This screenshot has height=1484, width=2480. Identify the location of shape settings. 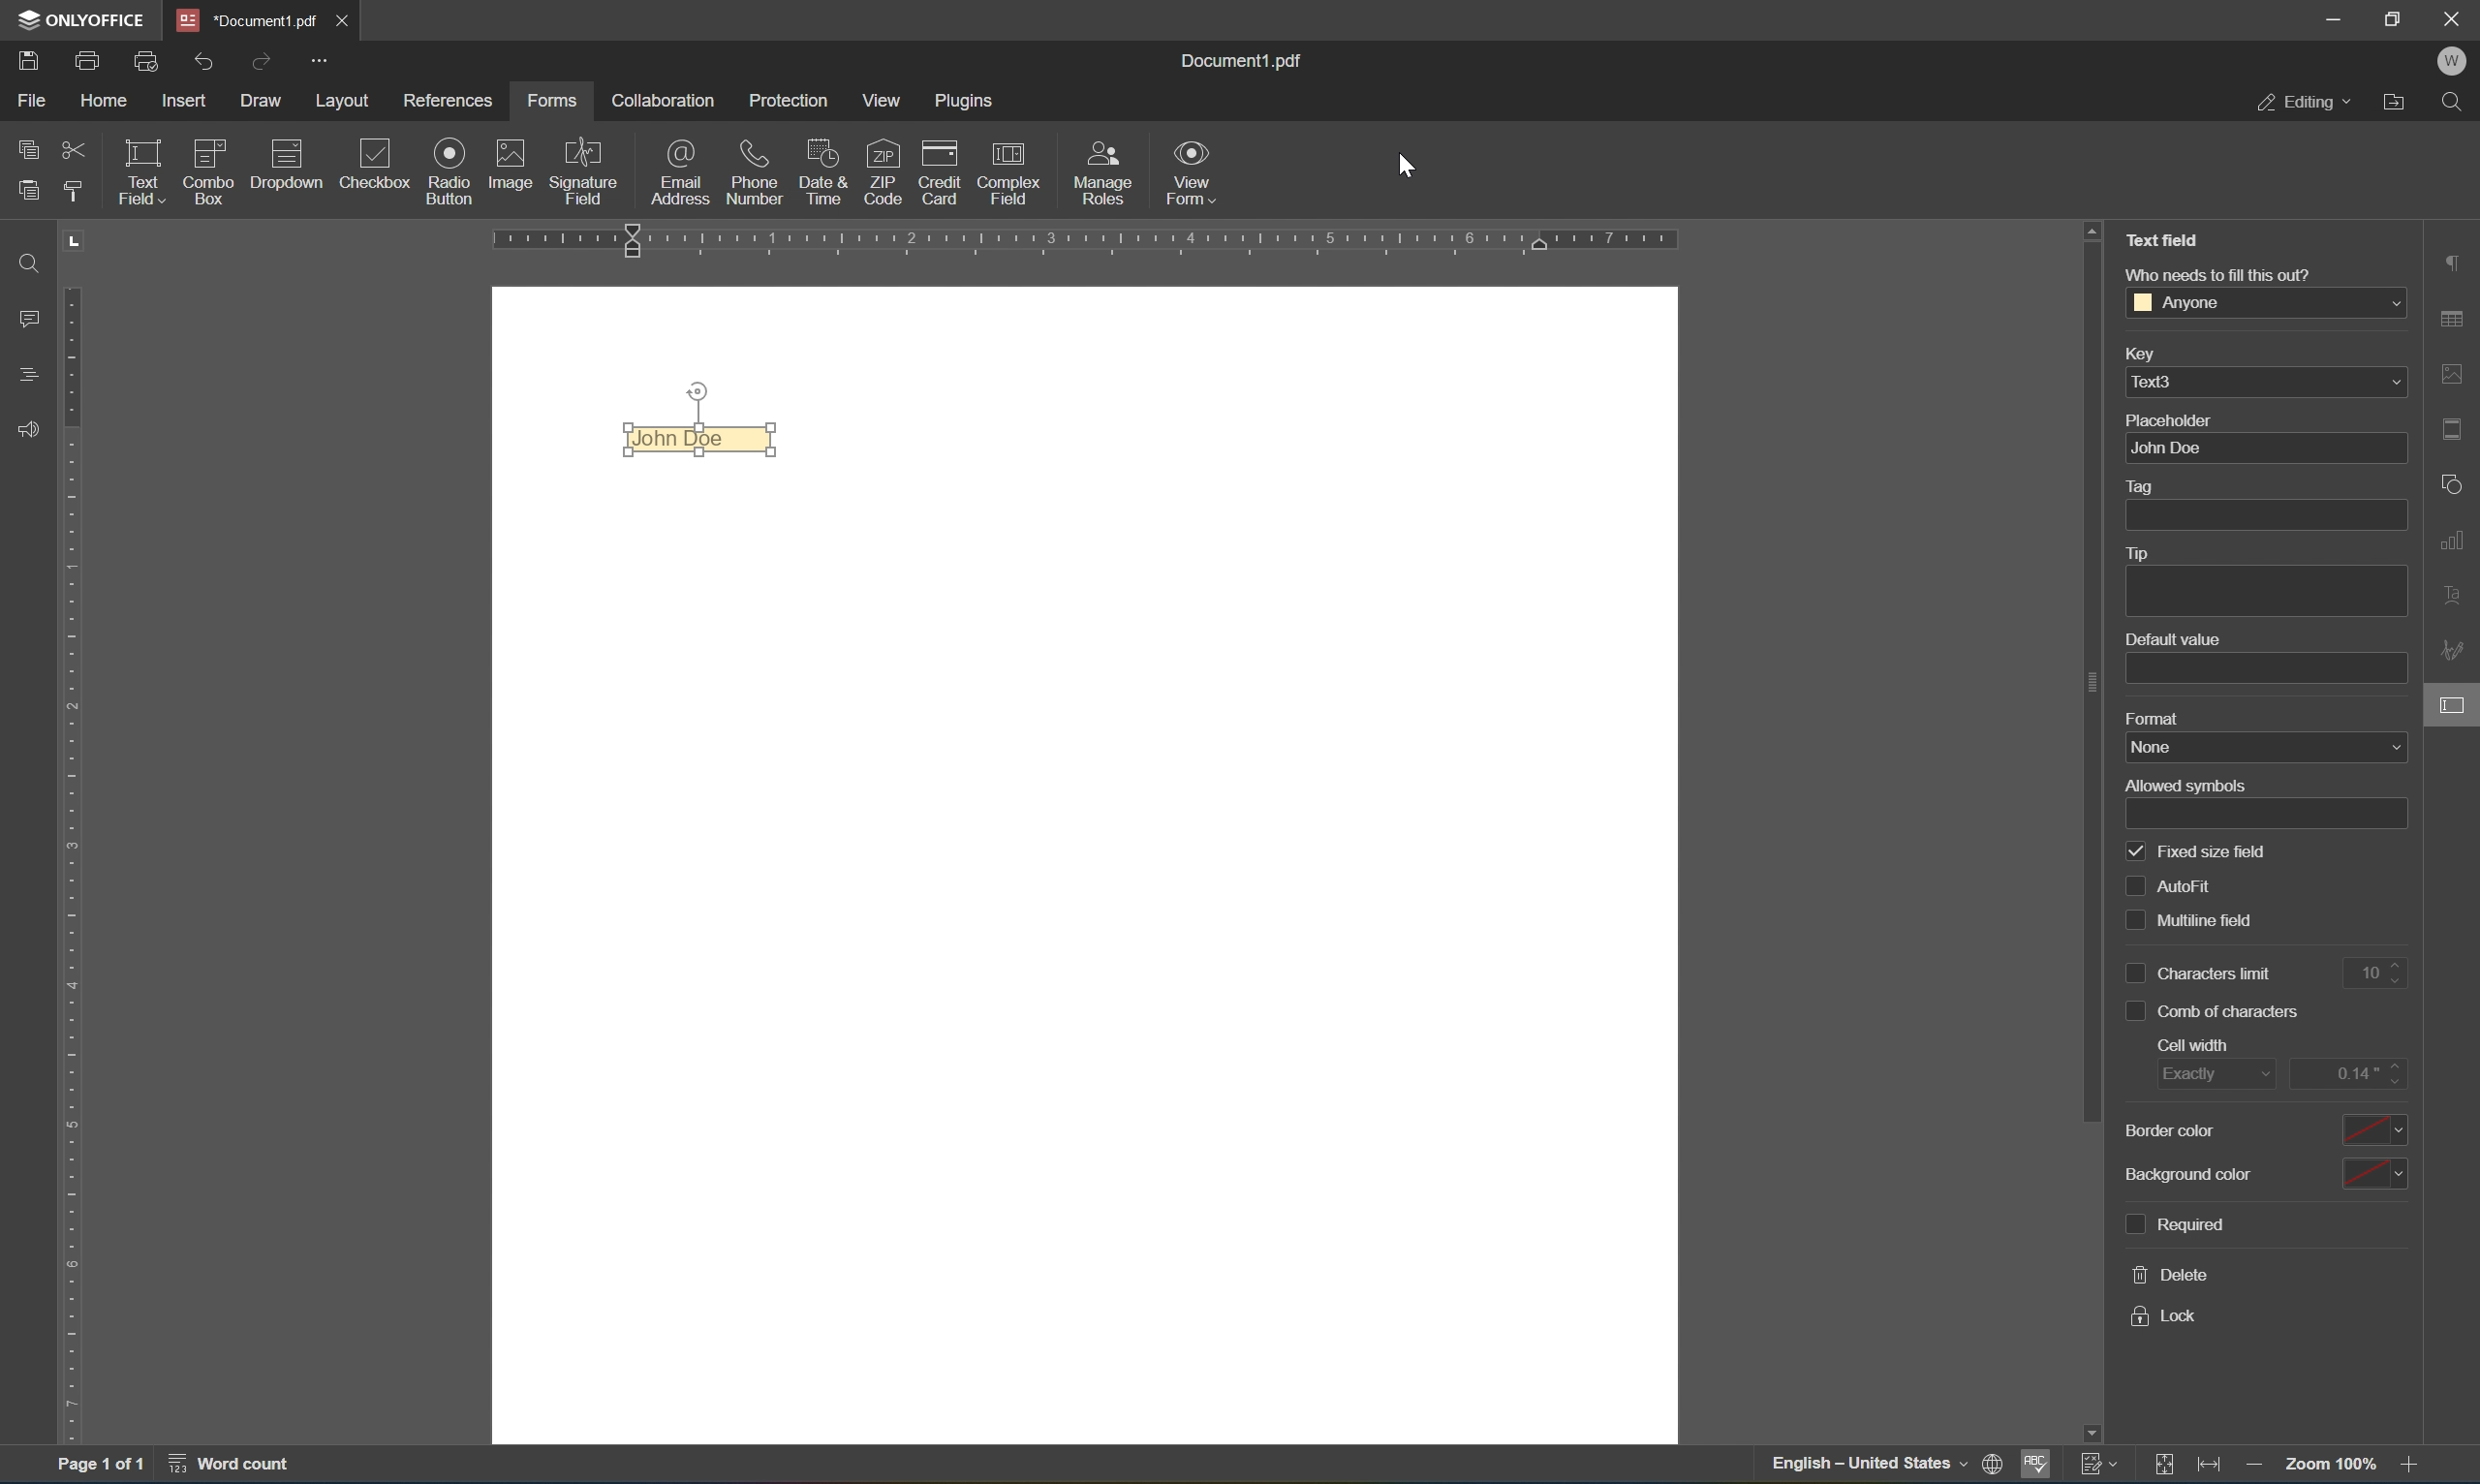
(2451, 482).